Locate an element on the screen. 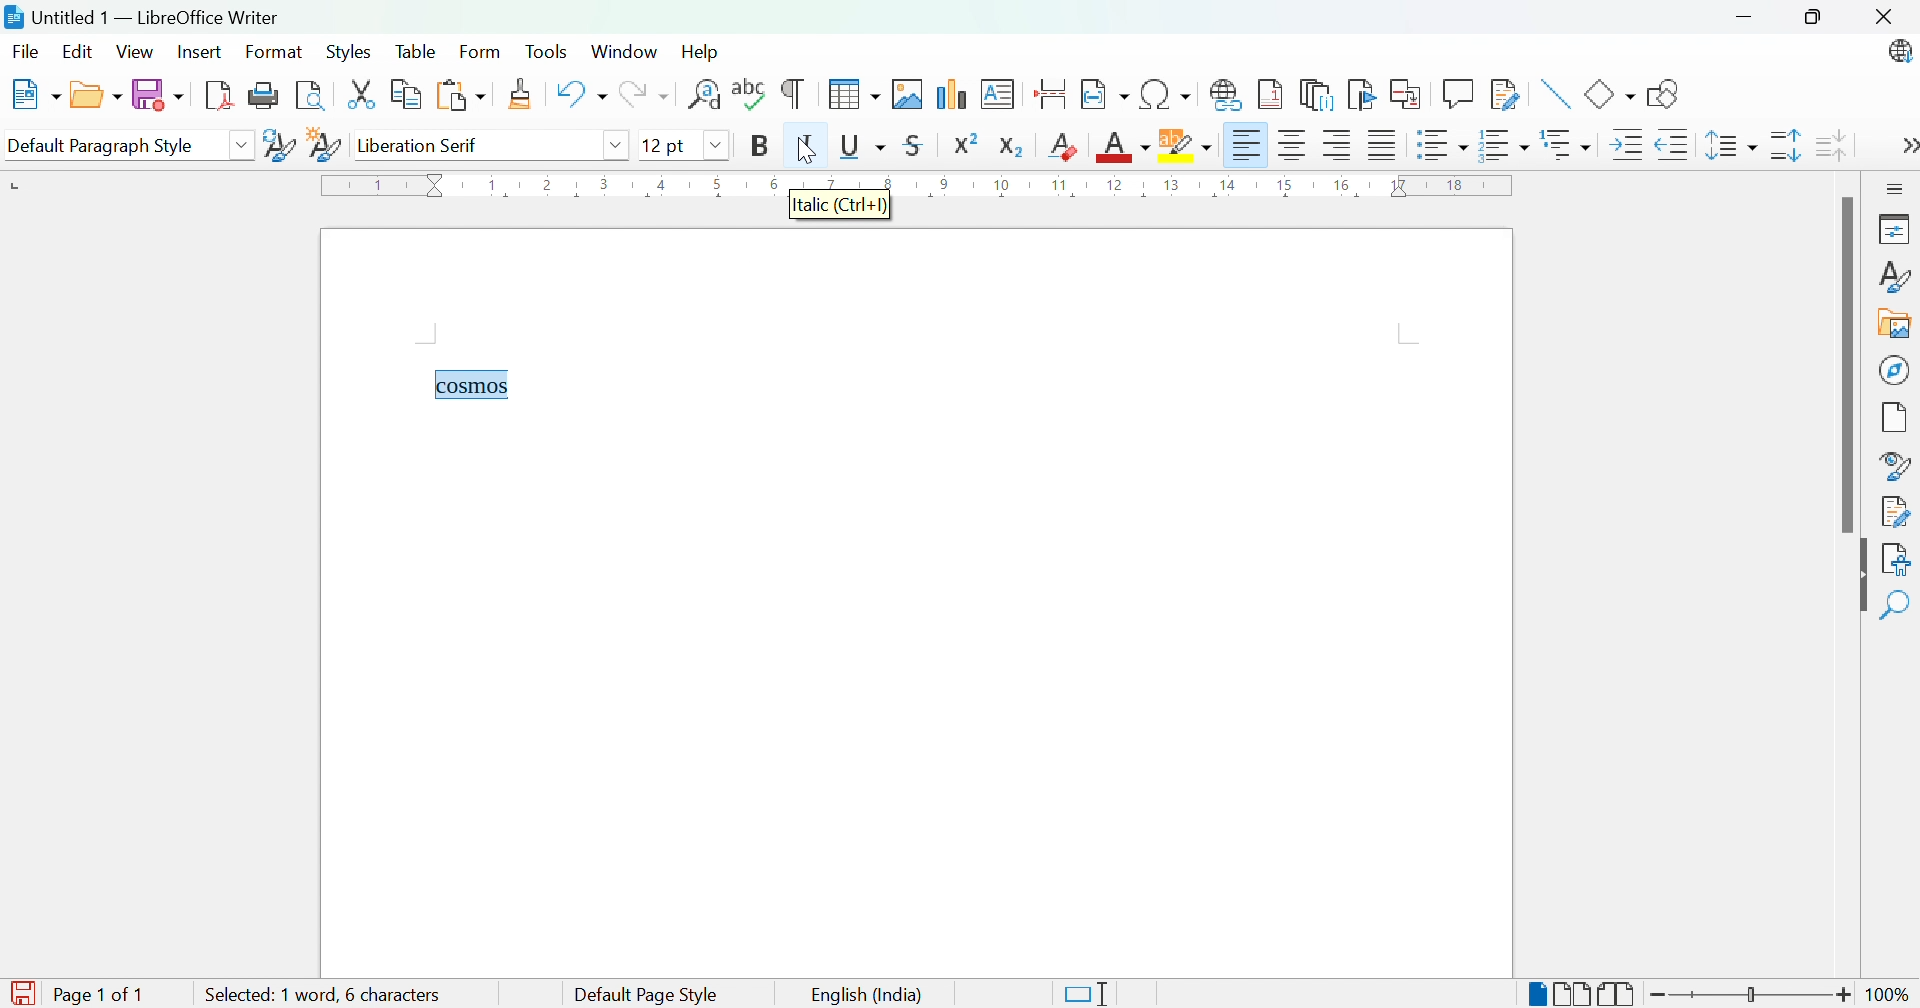 This screenshot has height=1008, width=1920. Default Page Style is located at coordinates (651, 995).